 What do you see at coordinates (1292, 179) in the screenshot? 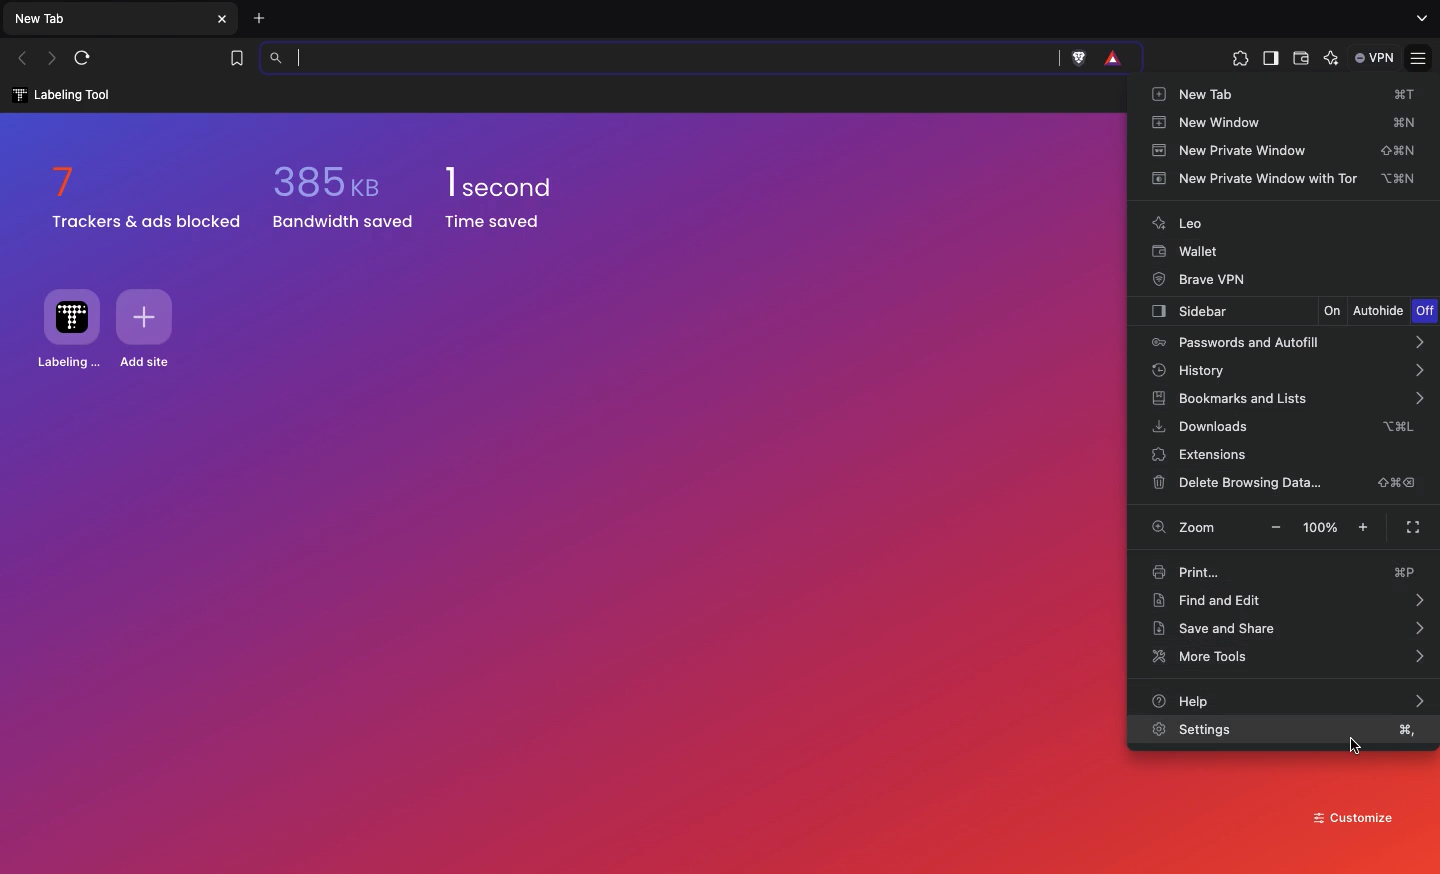
I see `New private window with Tor` at bounding box center [1292, 179].